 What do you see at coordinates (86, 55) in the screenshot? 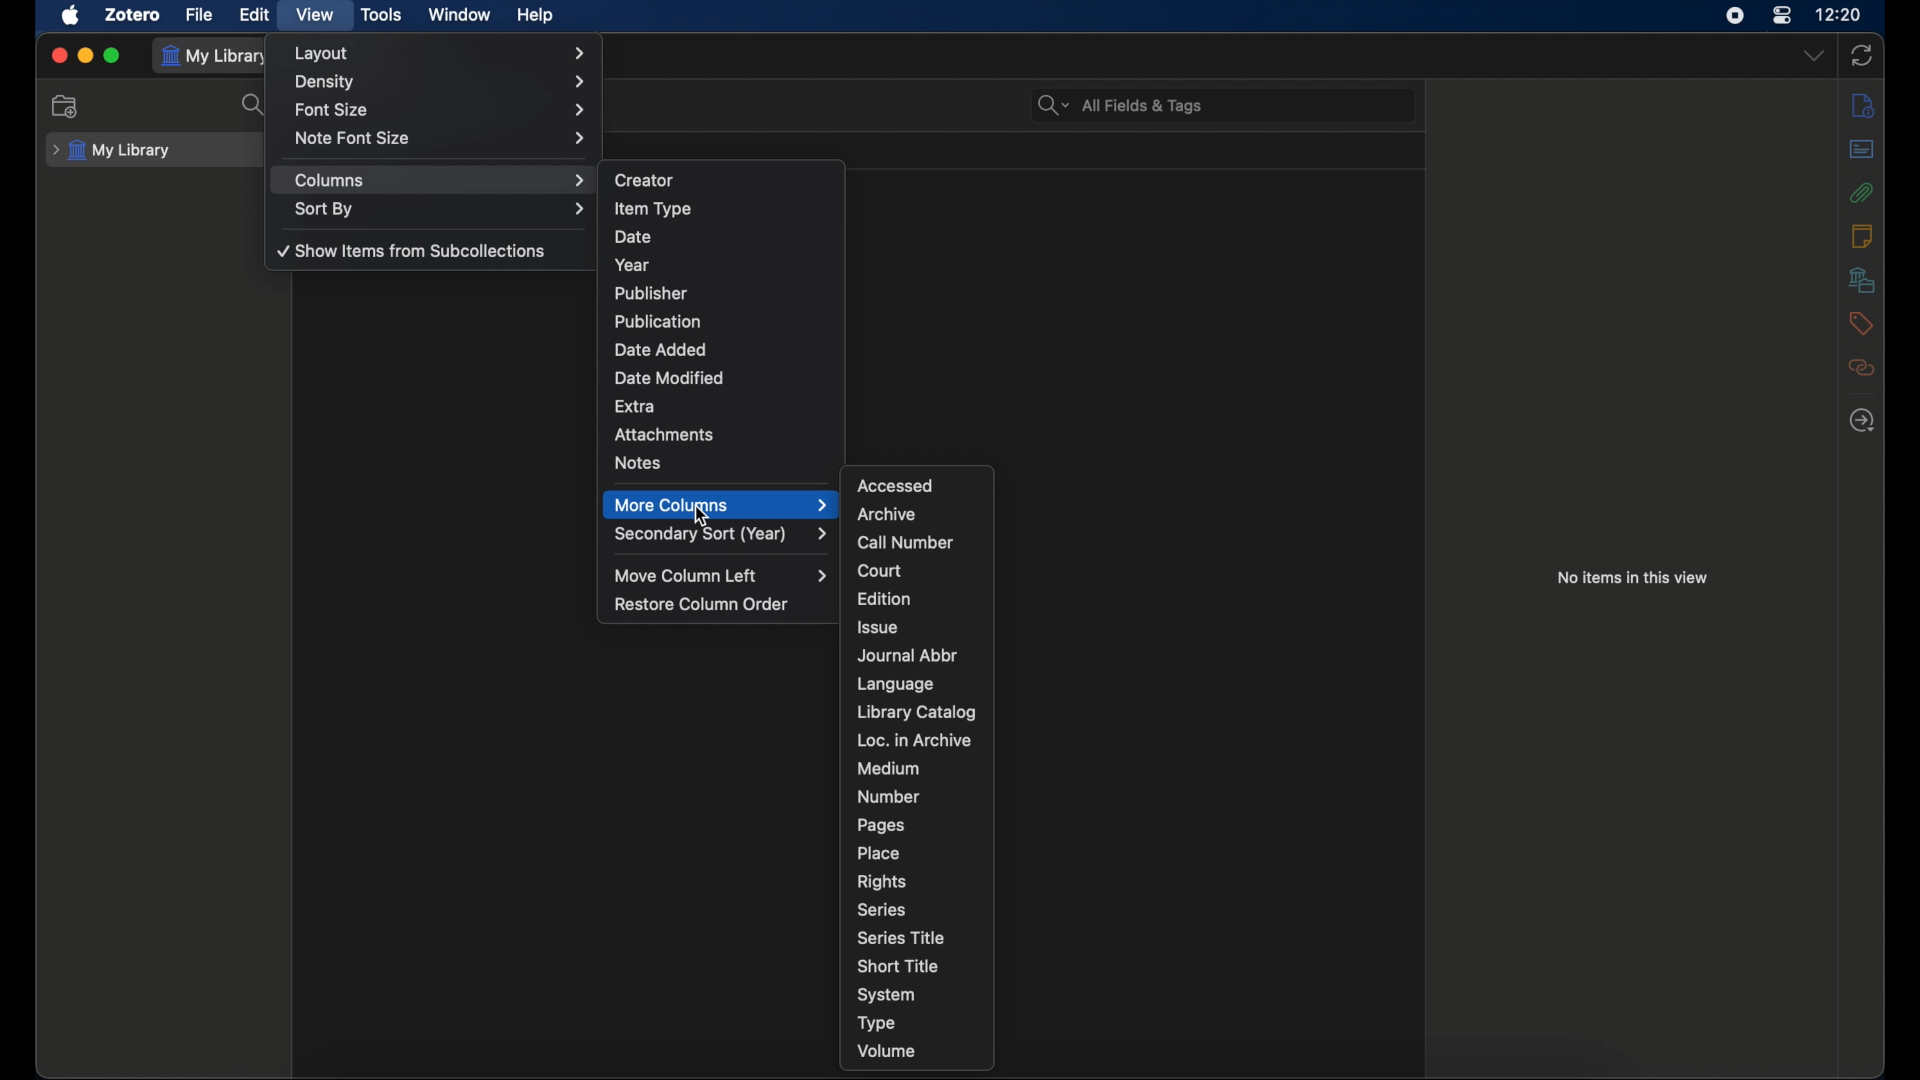
I see `minimize` at bounding box center [86, 55].